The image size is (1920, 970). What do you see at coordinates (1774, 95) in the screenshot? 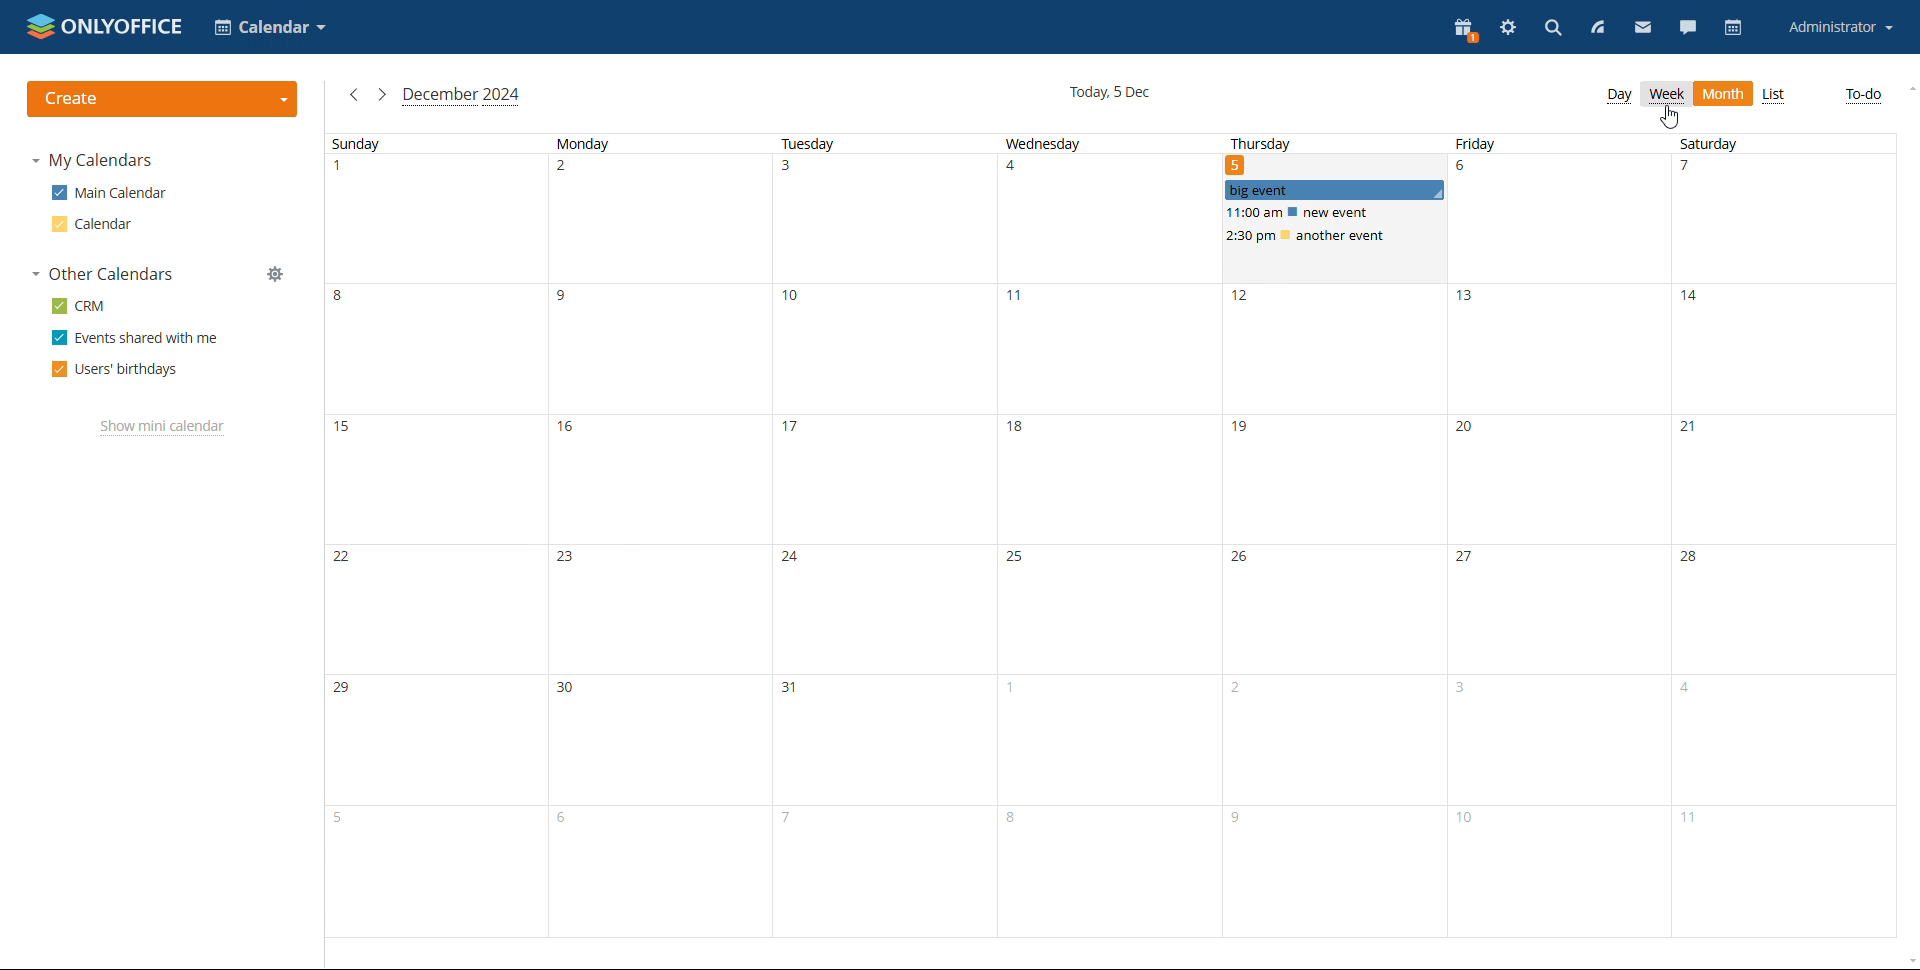
I see `list view` at bounding box center [1774, 95].